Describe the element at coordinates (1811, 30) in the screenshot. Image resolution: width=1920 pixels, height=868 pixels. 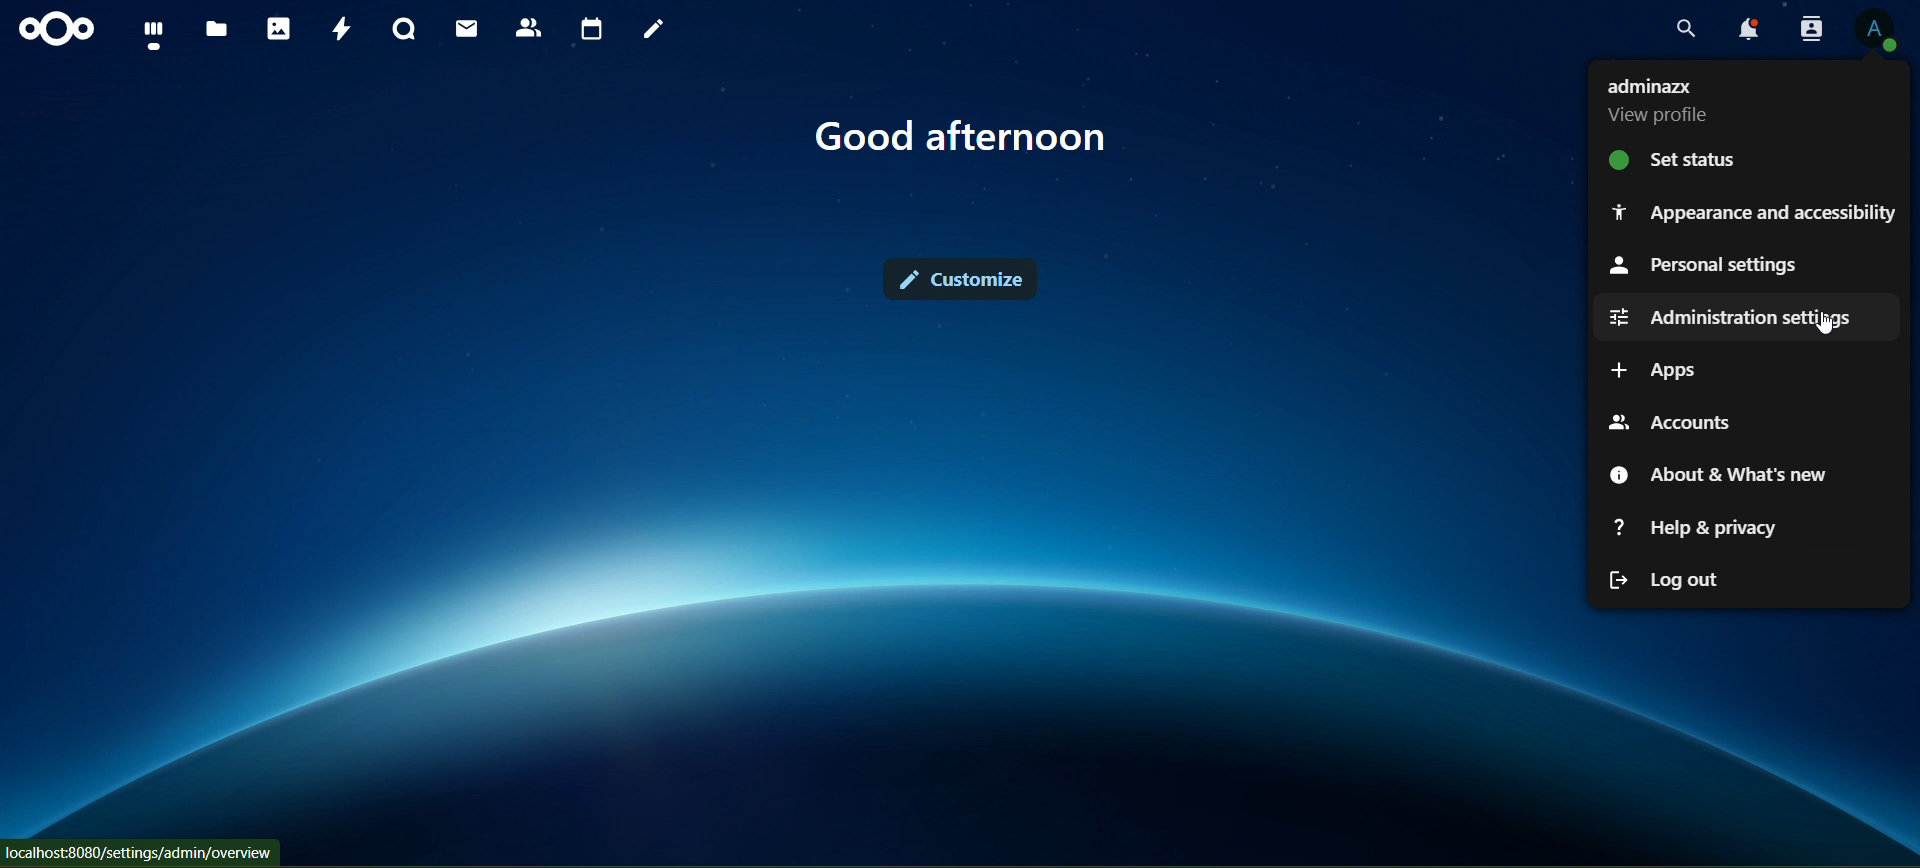
I see `search contacts` at that location.